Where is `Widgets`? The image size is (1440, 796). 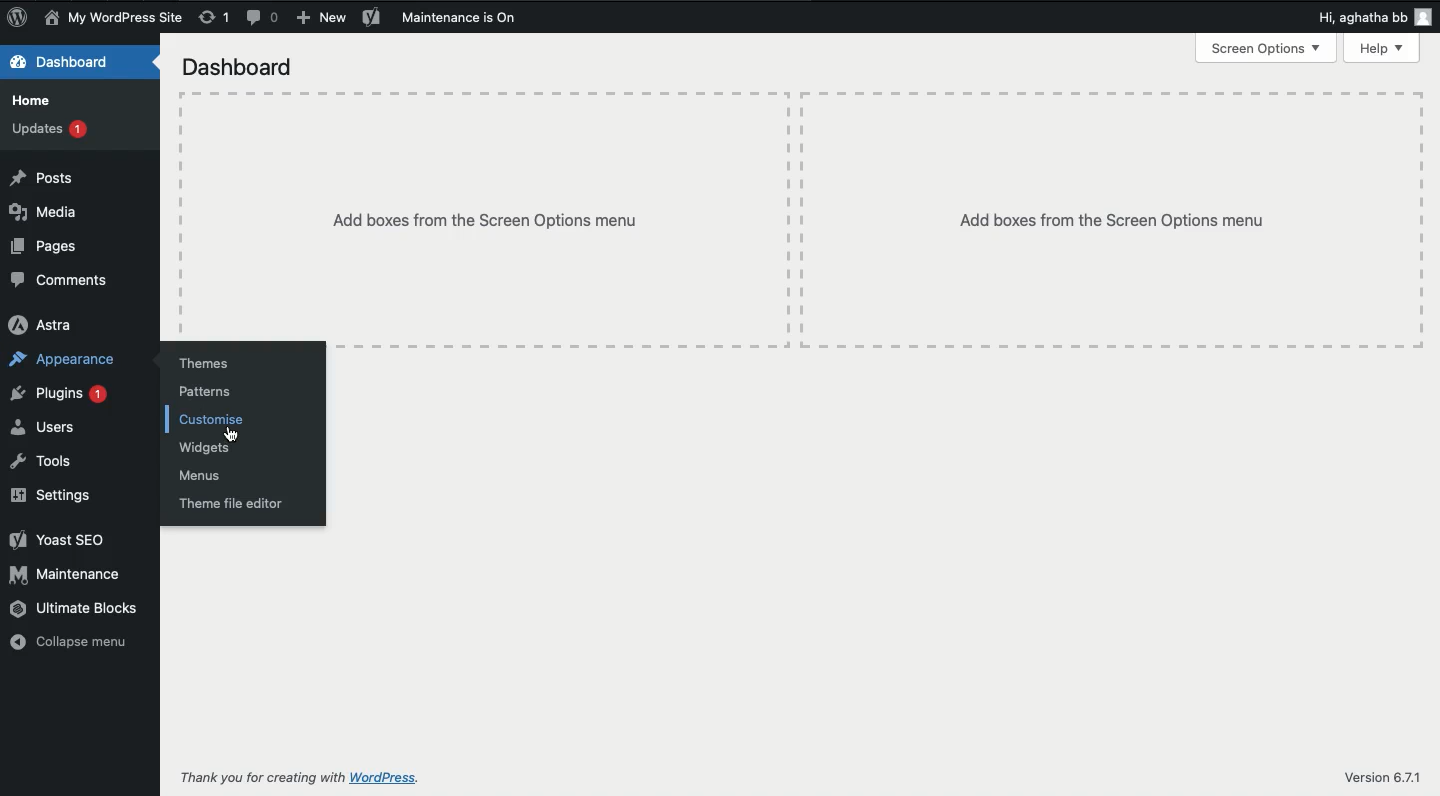 Widgets is located at coordinates (206, 448).